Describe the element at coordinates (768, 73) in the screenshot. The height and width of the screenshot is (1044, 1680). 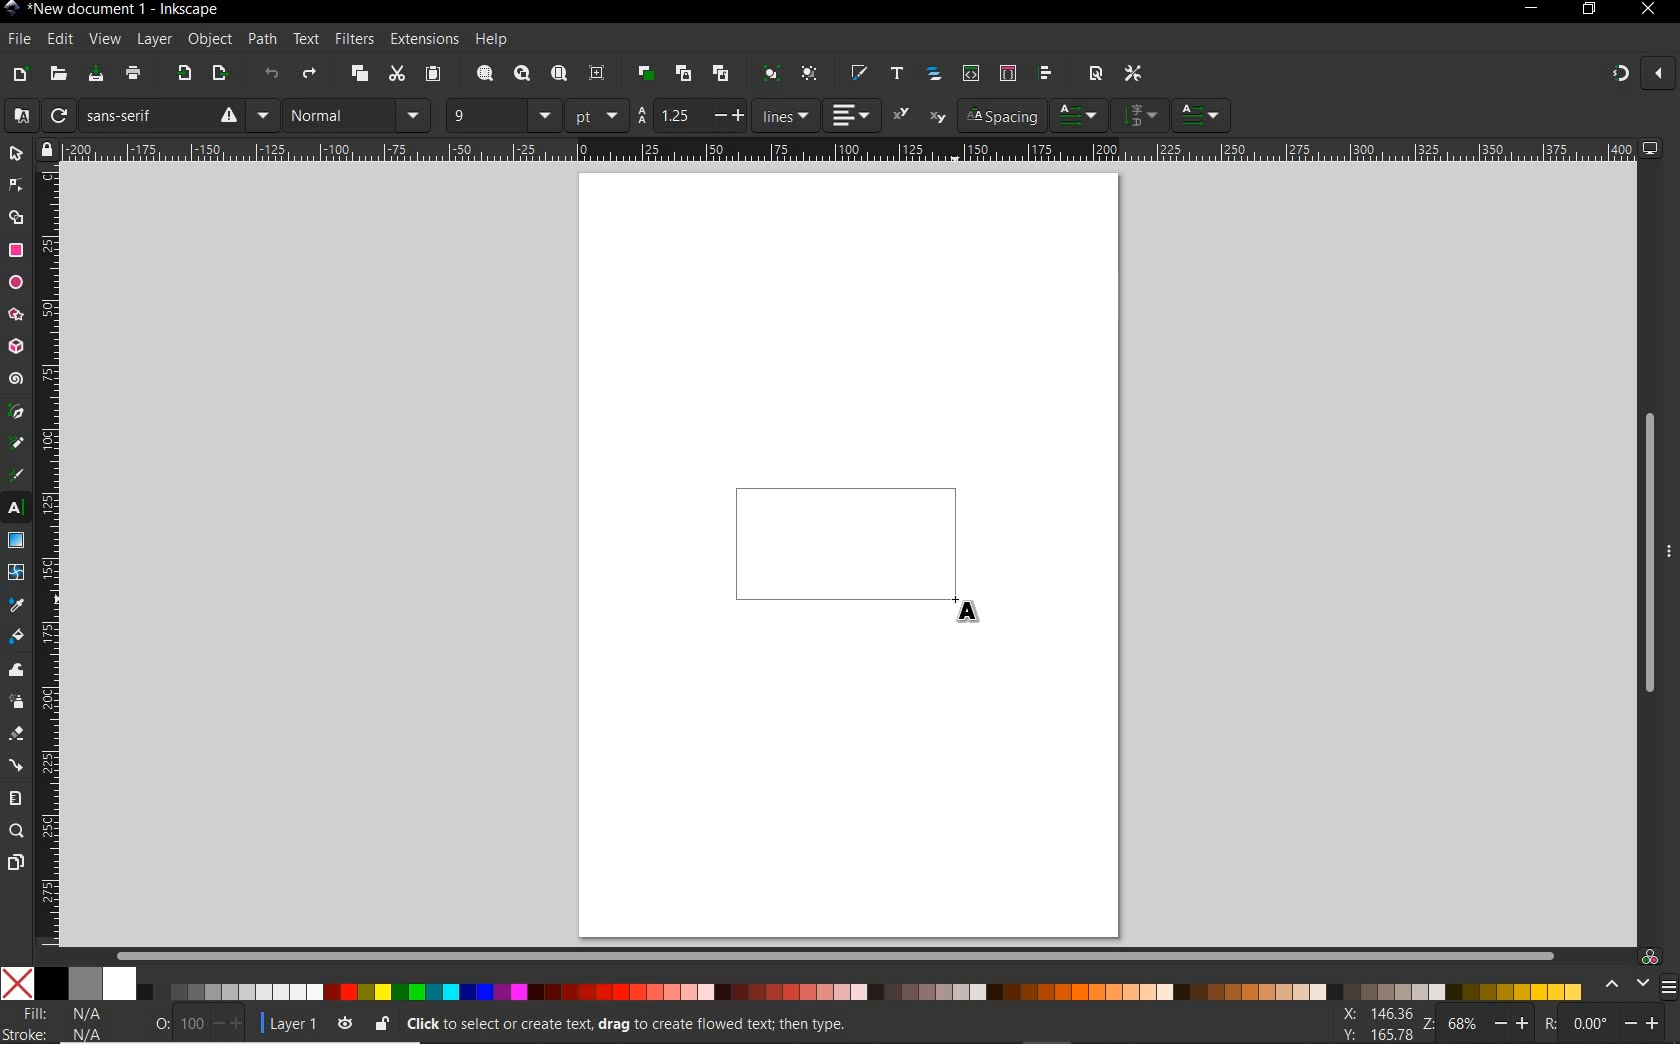
I see `group` at that location.